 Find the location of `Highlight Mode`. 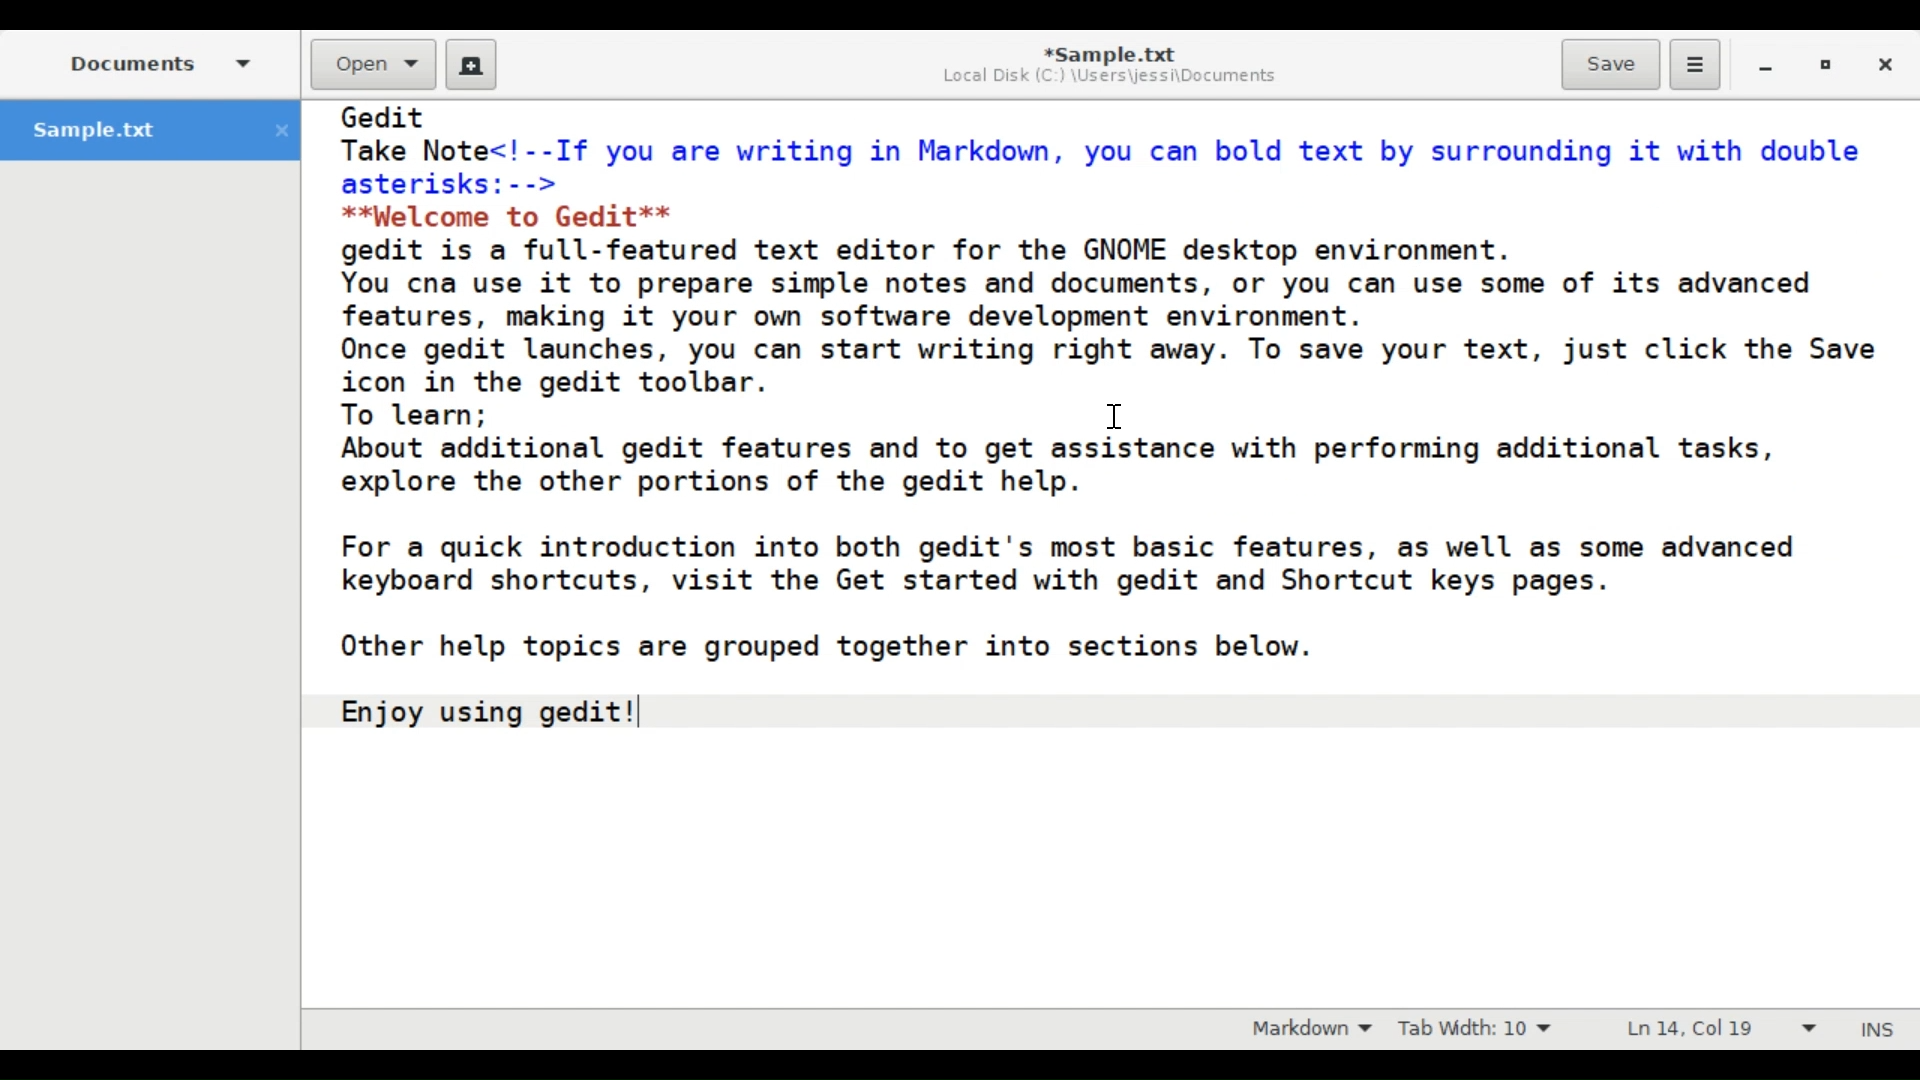

Highlight Mode is located at coordinates (1313, 1029).